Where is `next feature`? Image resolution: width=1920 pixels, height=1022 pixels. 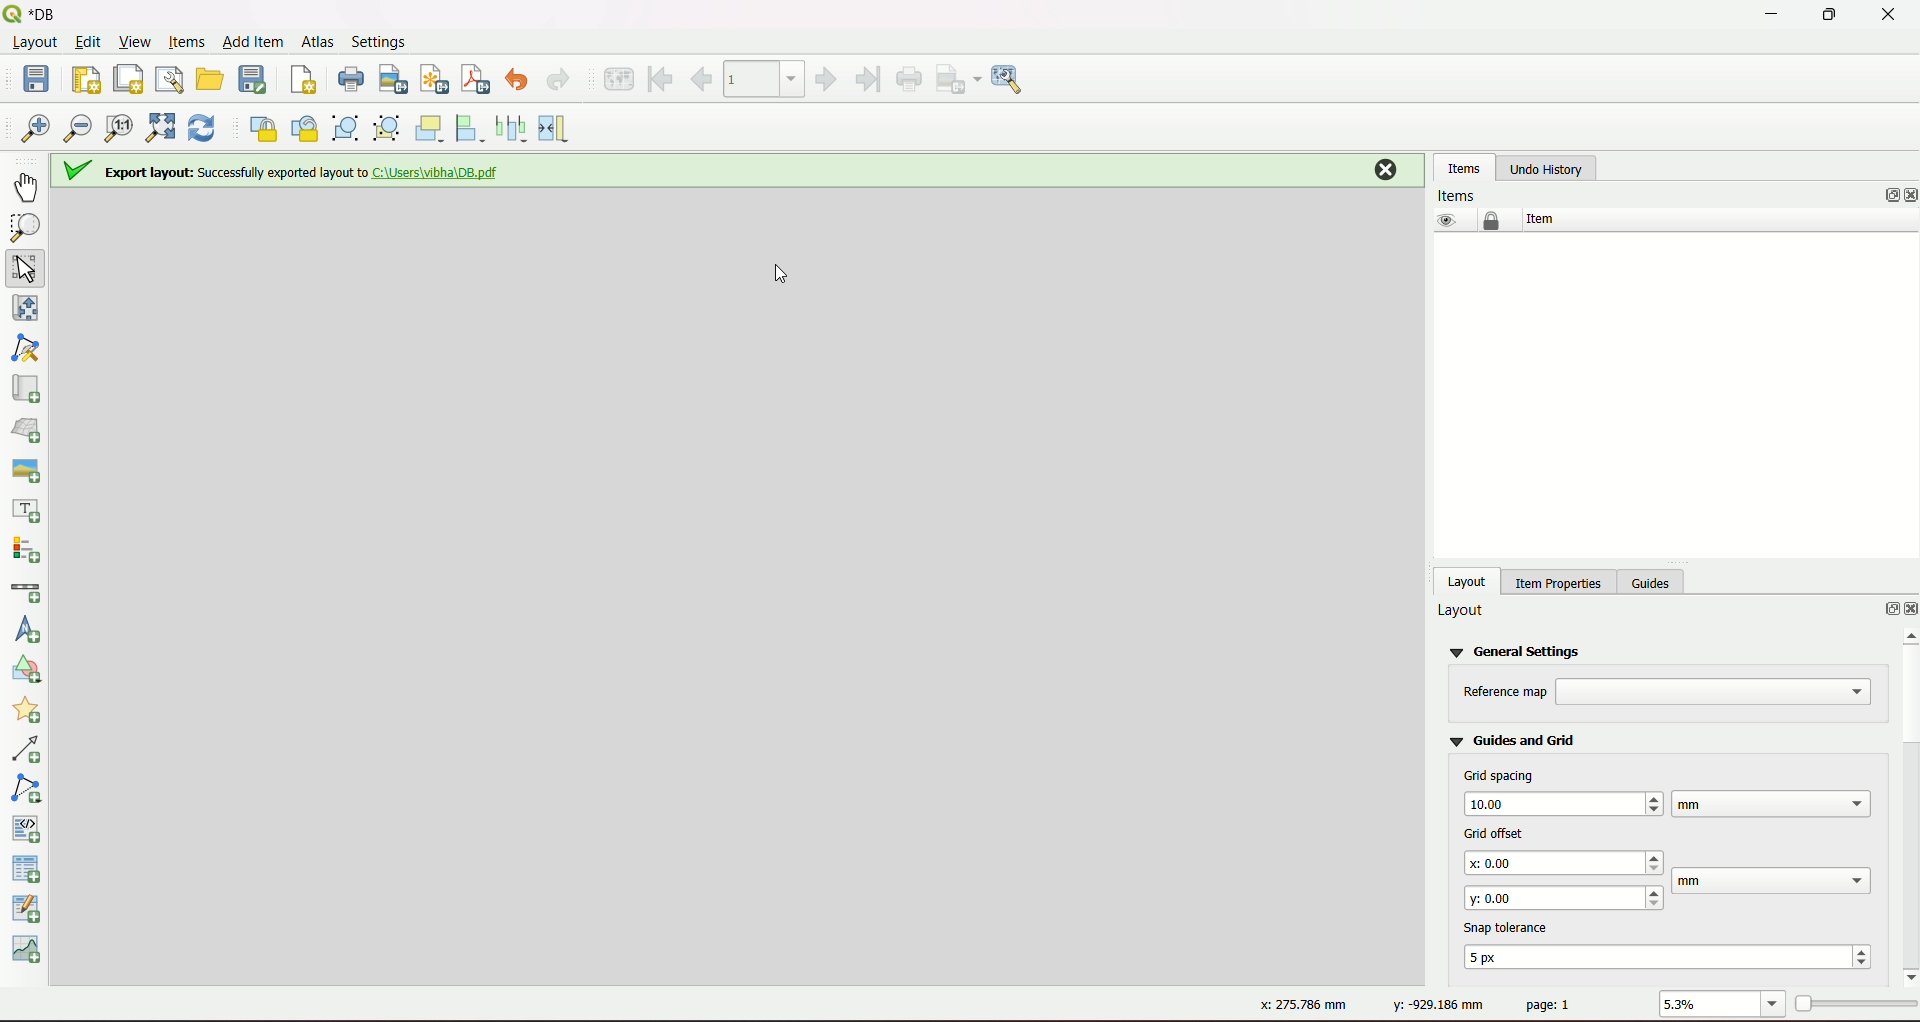 next feature is located at coordinates (827, 80).